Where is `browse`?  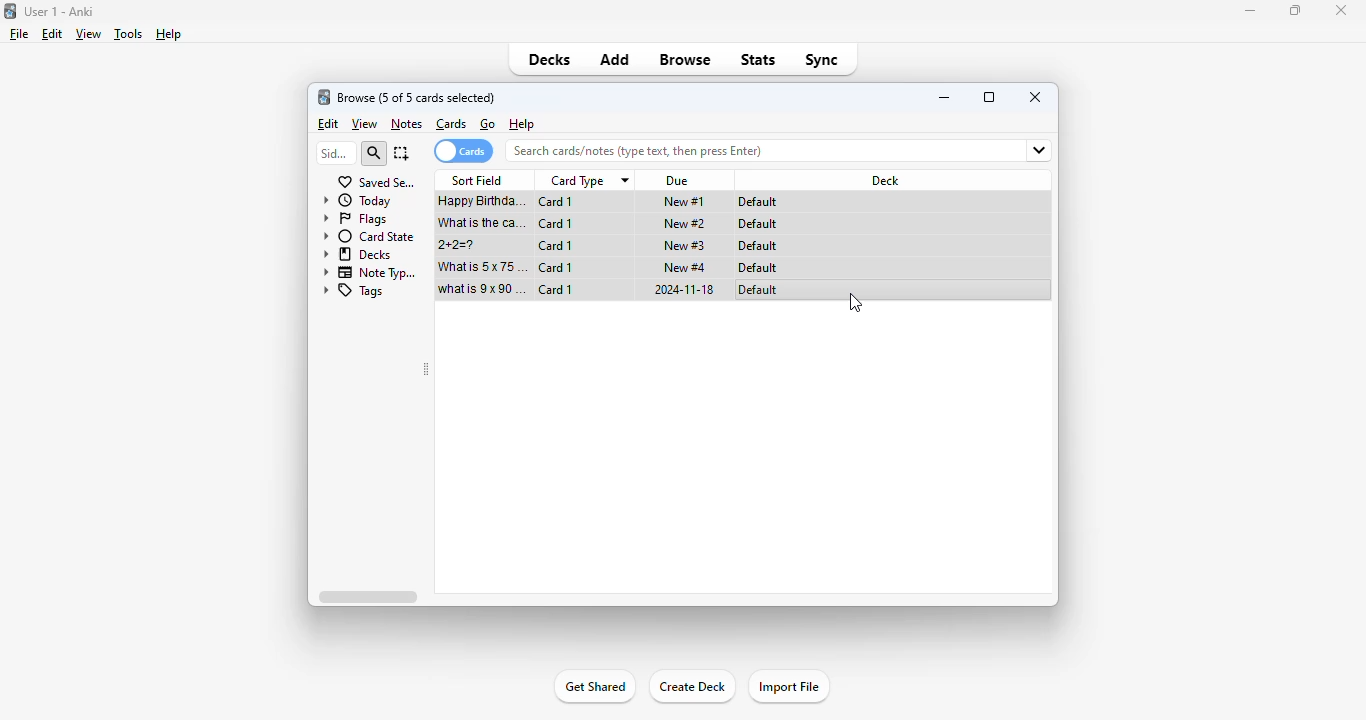 browse is located at coordinates (685, 59).